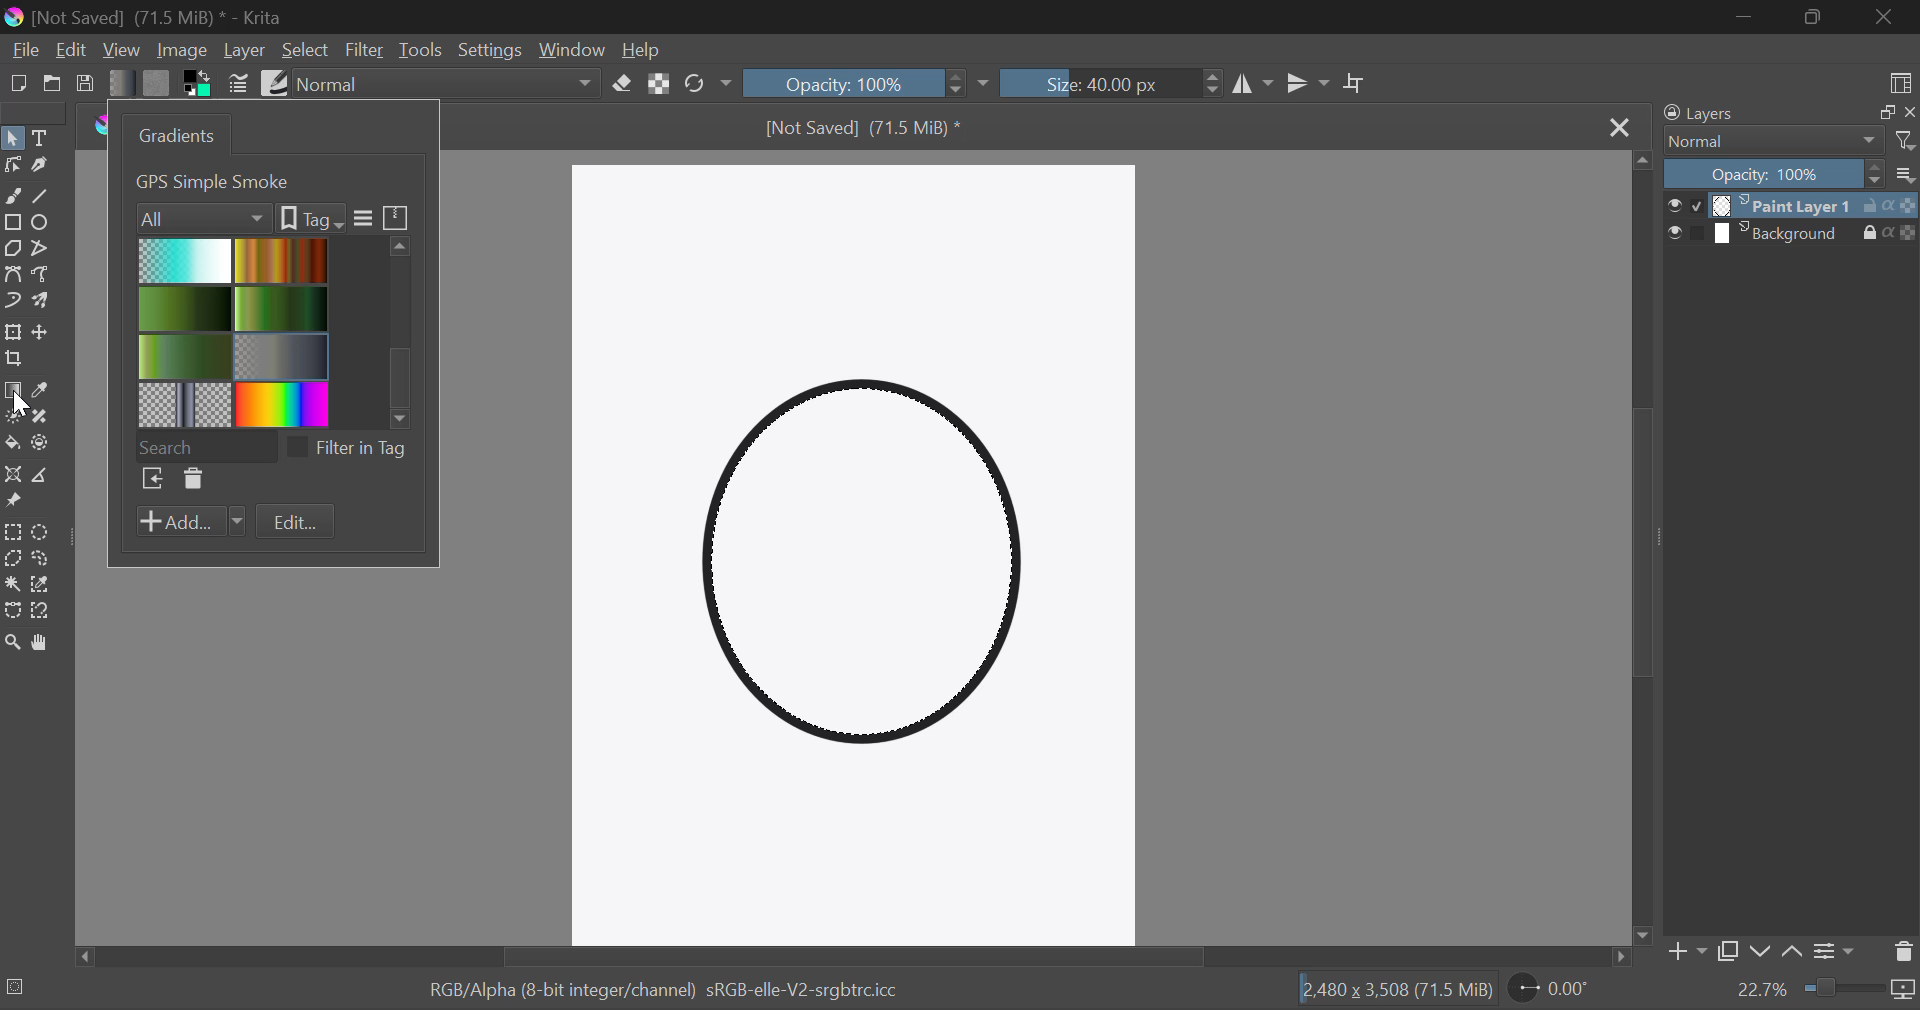 Image resolution: width=1920 pixels, height=1010 pixels. Describe the element at coordinates (1889, 232) in the screenshot. I see `actions` at that location.